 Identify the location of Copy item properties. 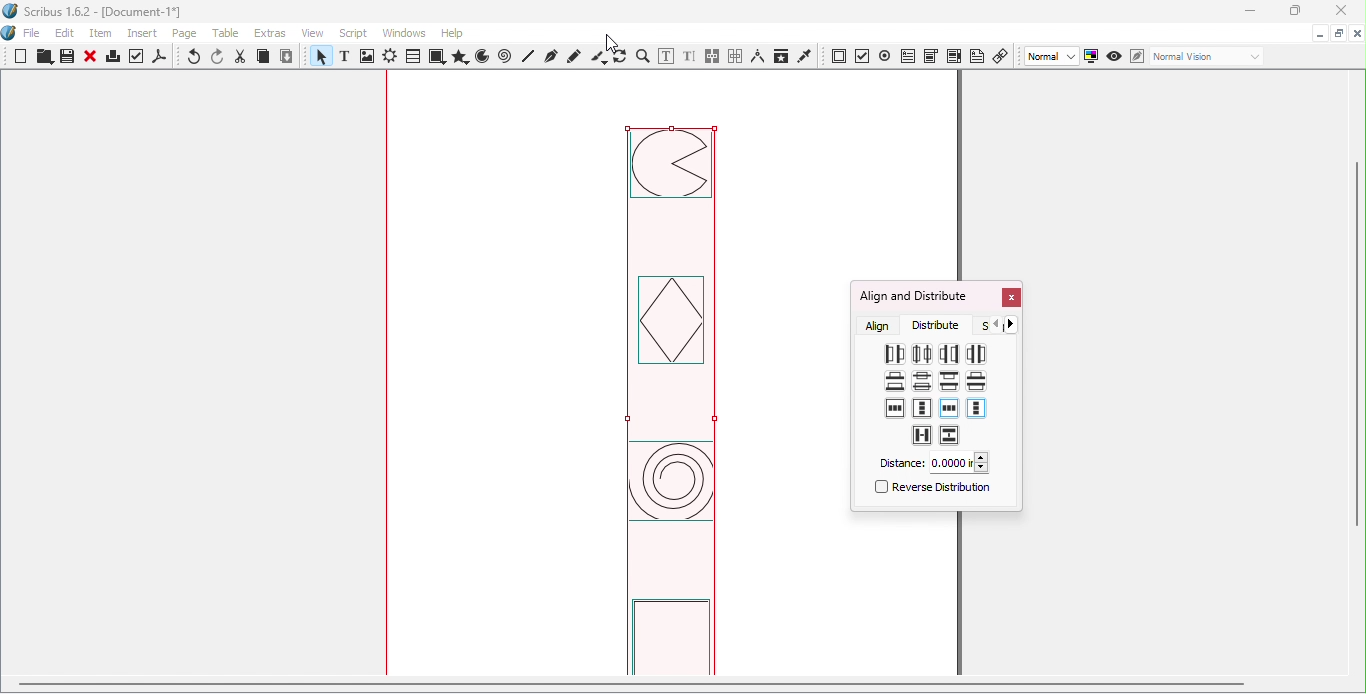
(780, 56).